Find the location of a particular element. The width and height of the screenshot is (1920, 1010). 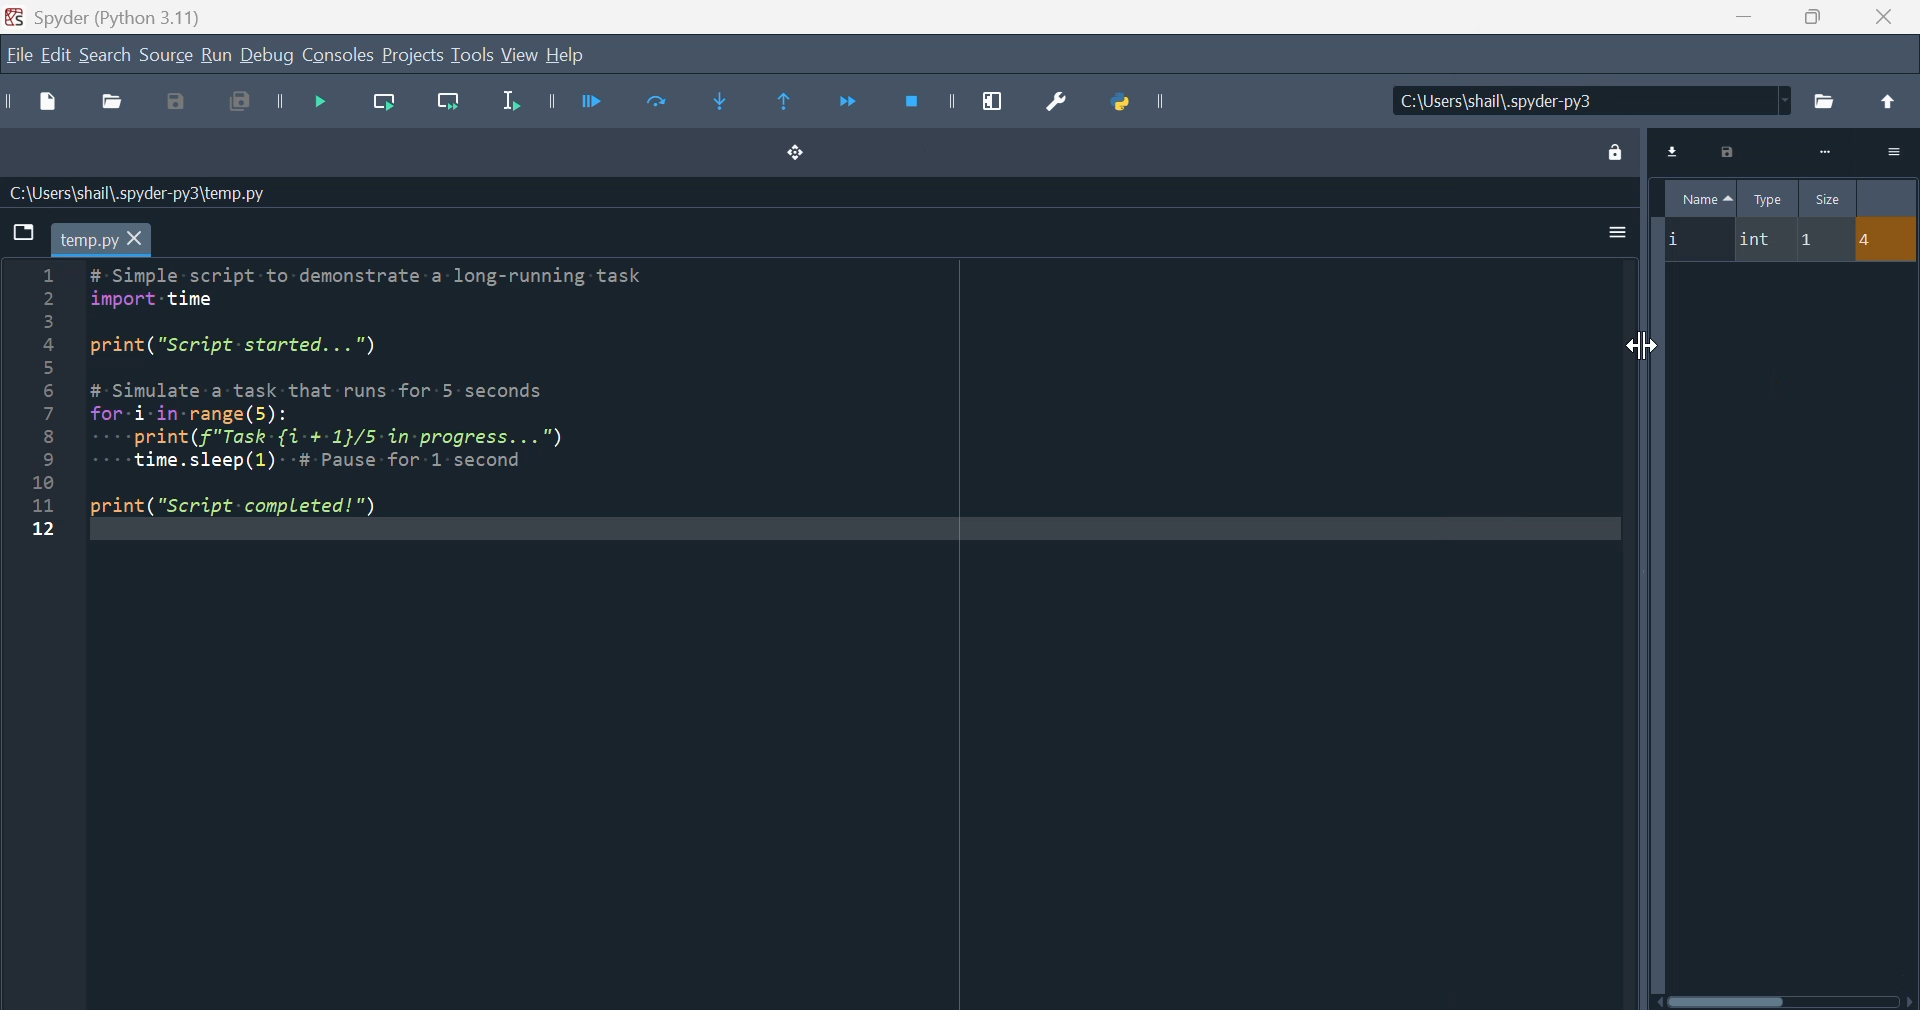

lock is located at coordinates (1610, 151).